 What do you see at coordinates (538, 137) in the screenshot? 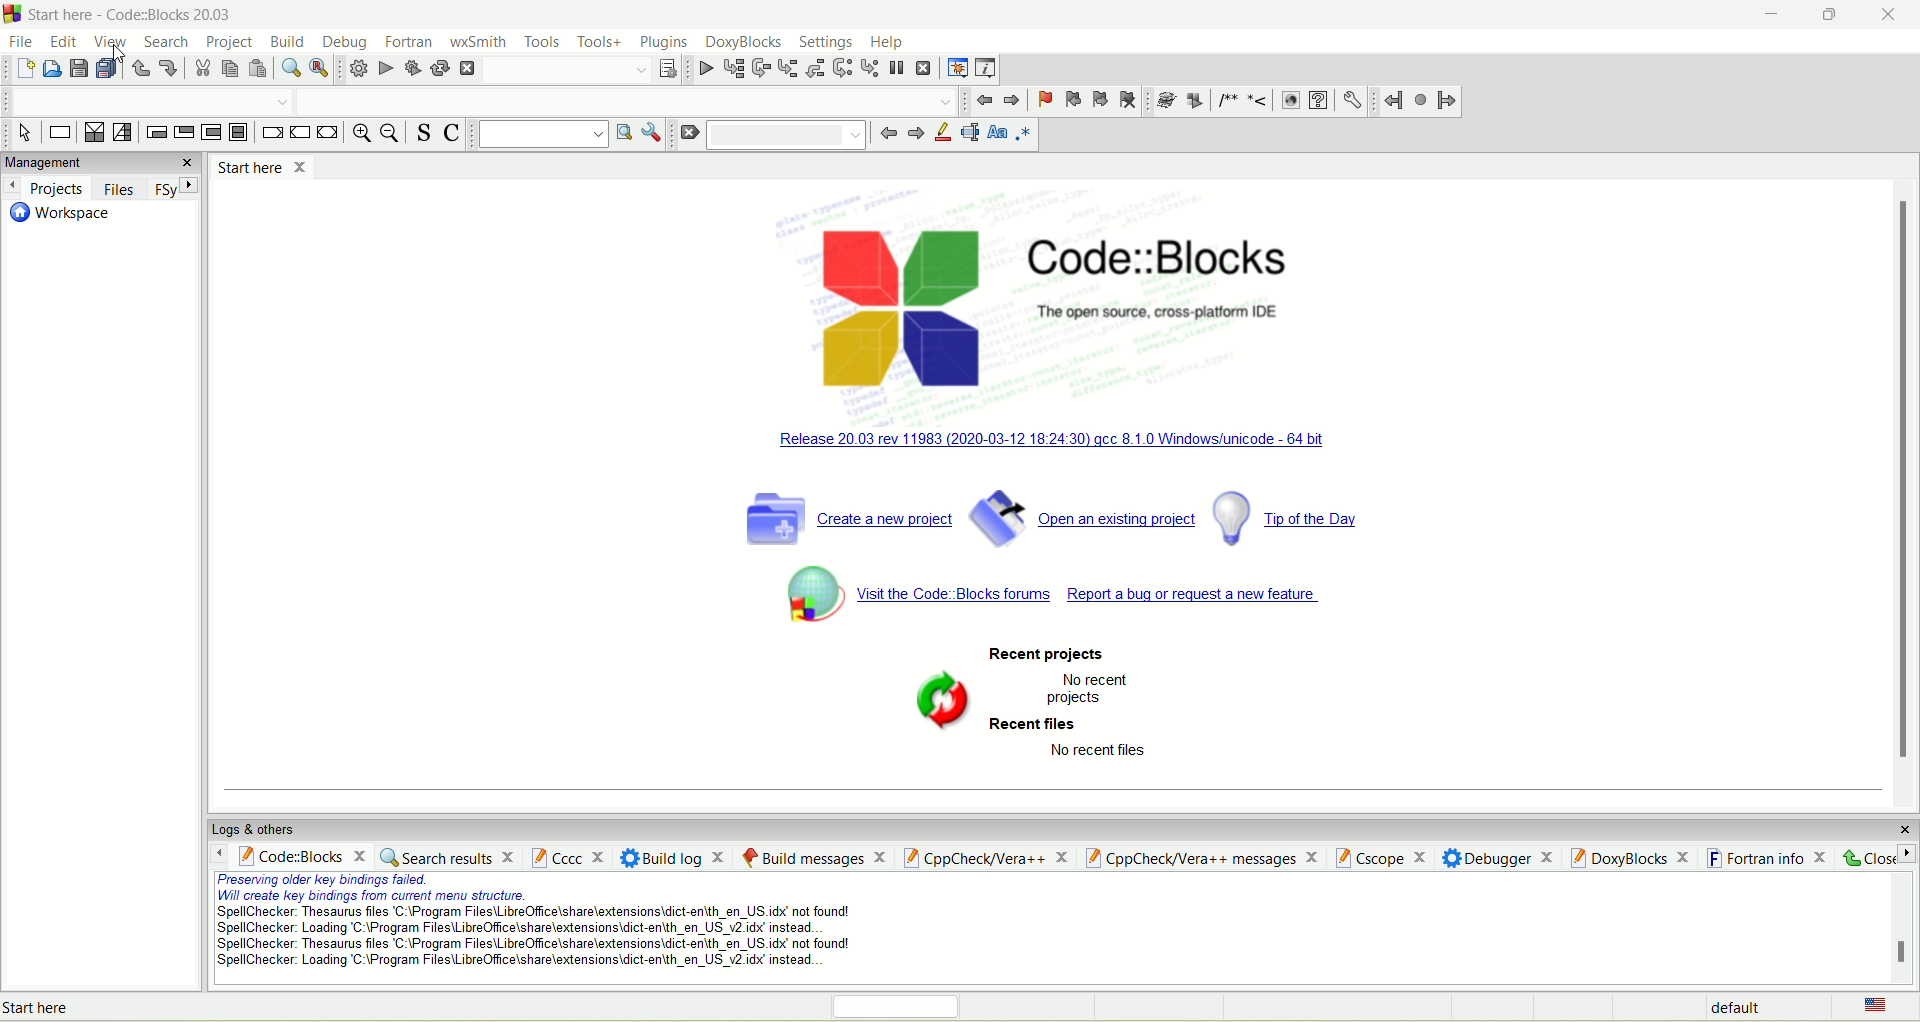
I see `text search` at bounding box center [538, 137].